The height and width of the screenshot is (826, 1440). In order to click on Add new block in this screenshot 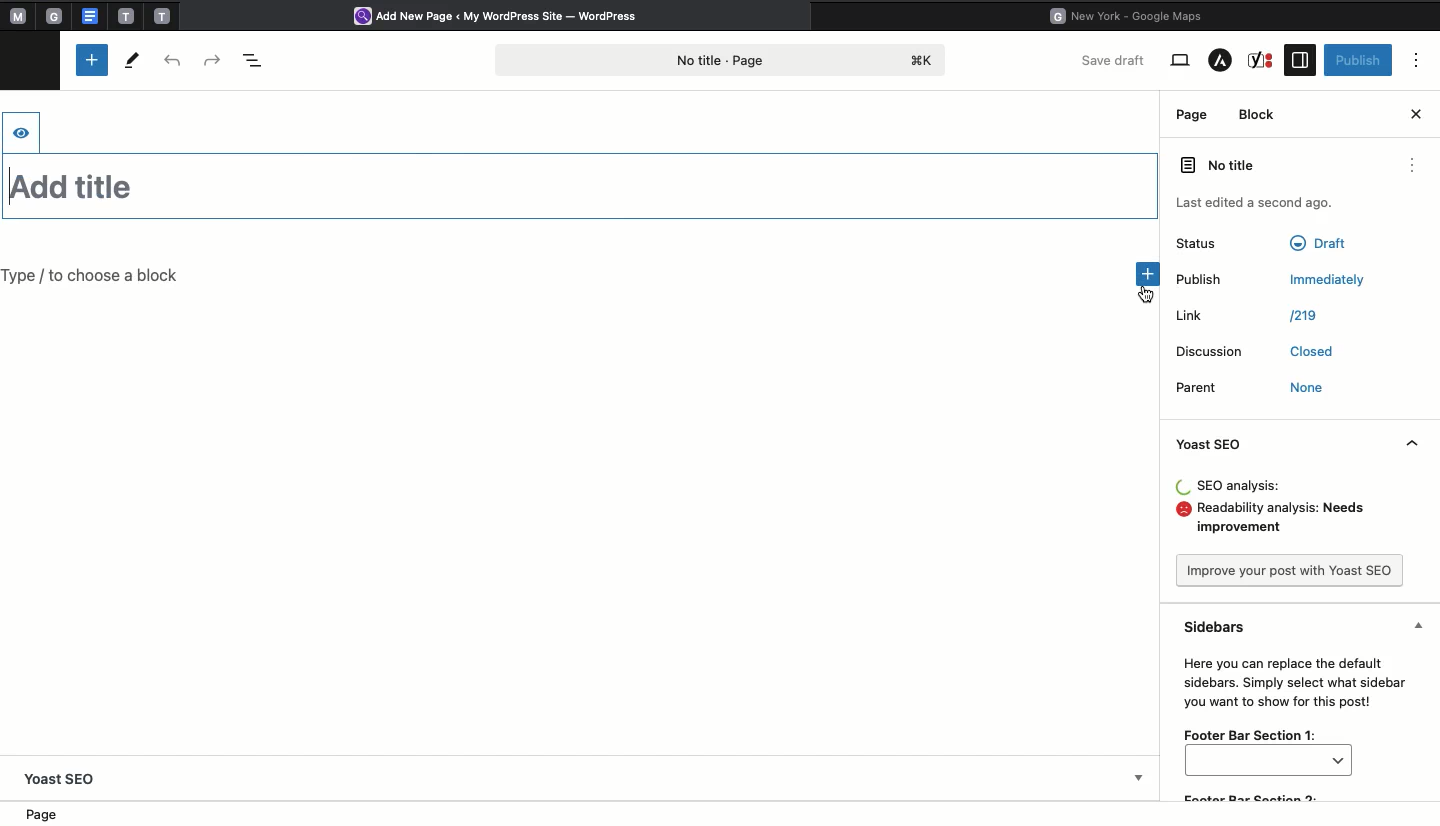, I will do `click(1142, 272)`.